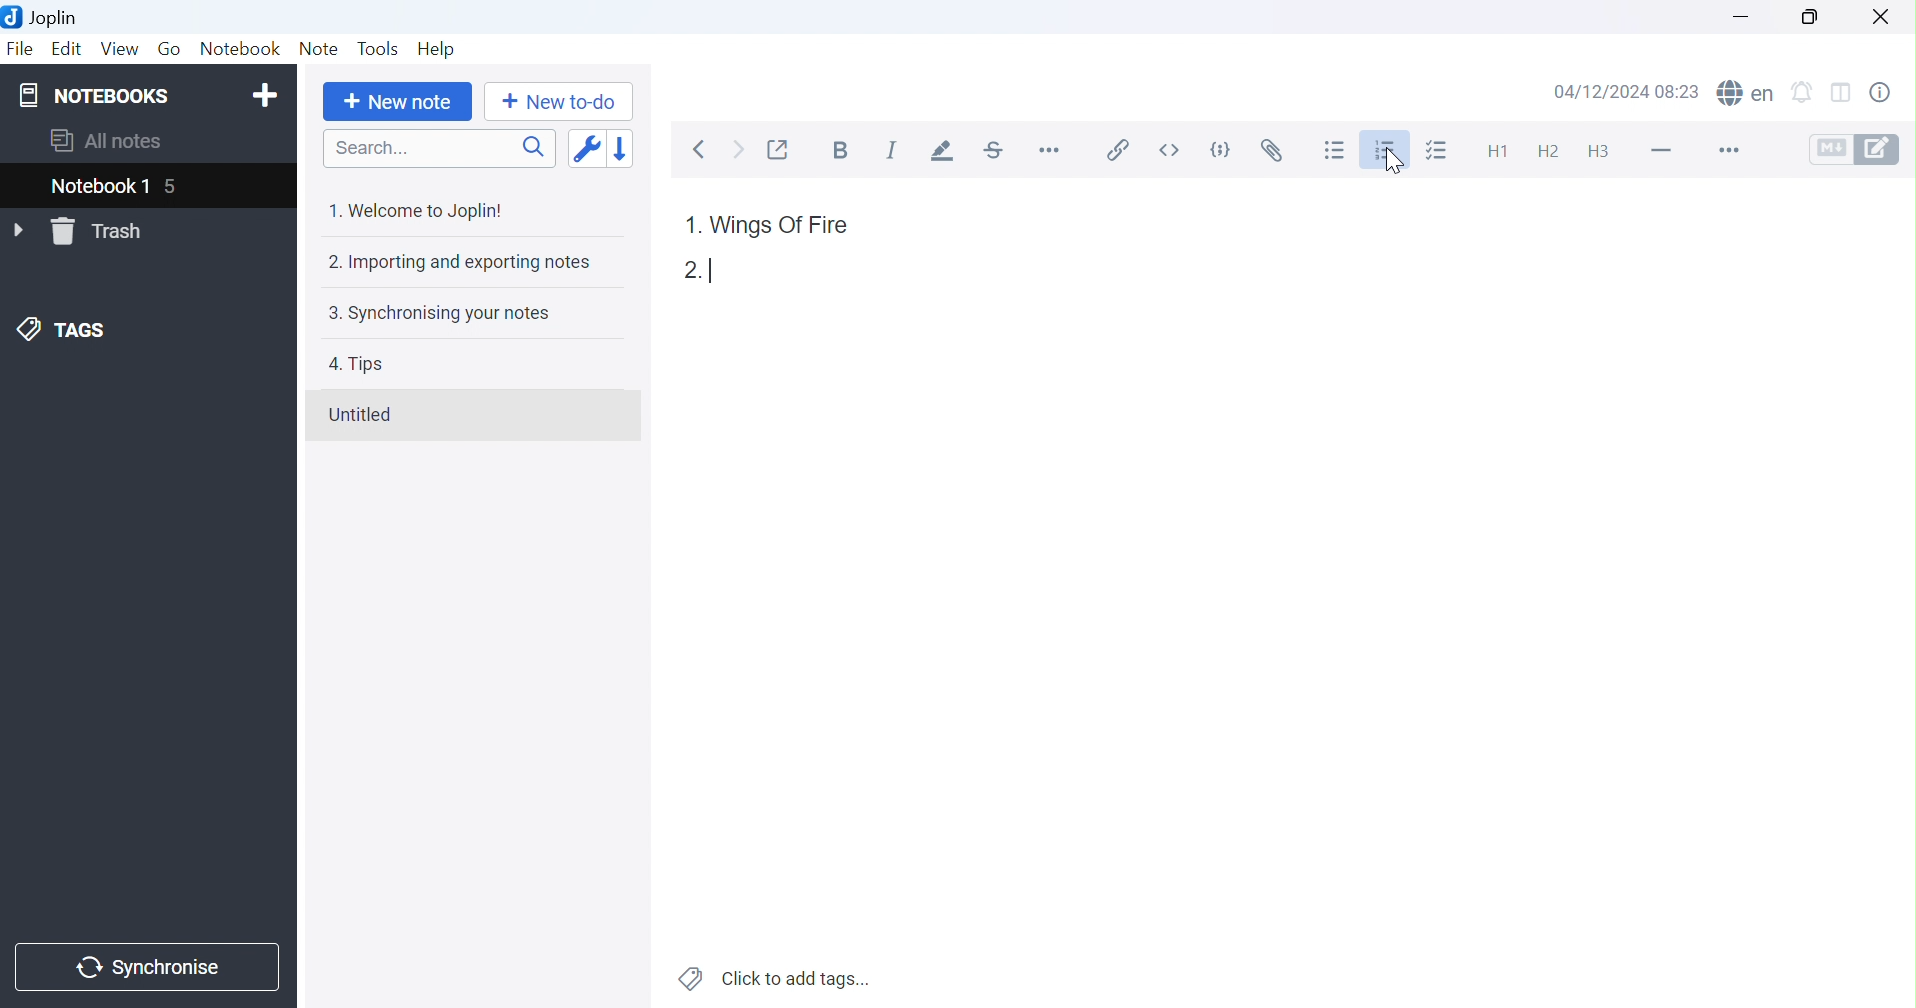 This screenshot has height=1008, width=1916. What do you see at coordinates (171, 50) in the screenshot?
I see `Go` at bounding box center [171, 50].